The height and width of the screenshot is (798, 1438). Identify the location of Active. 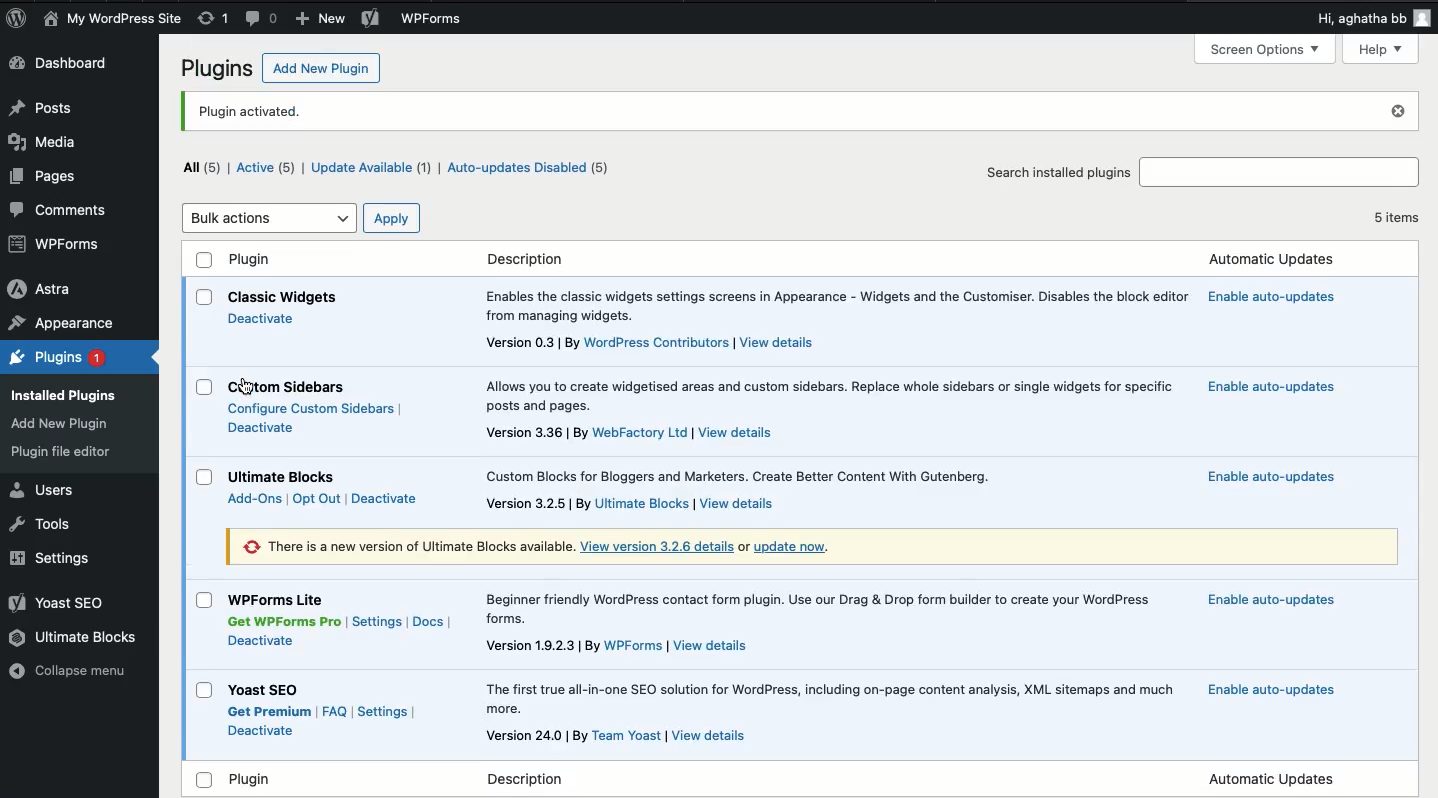
(266, 170).